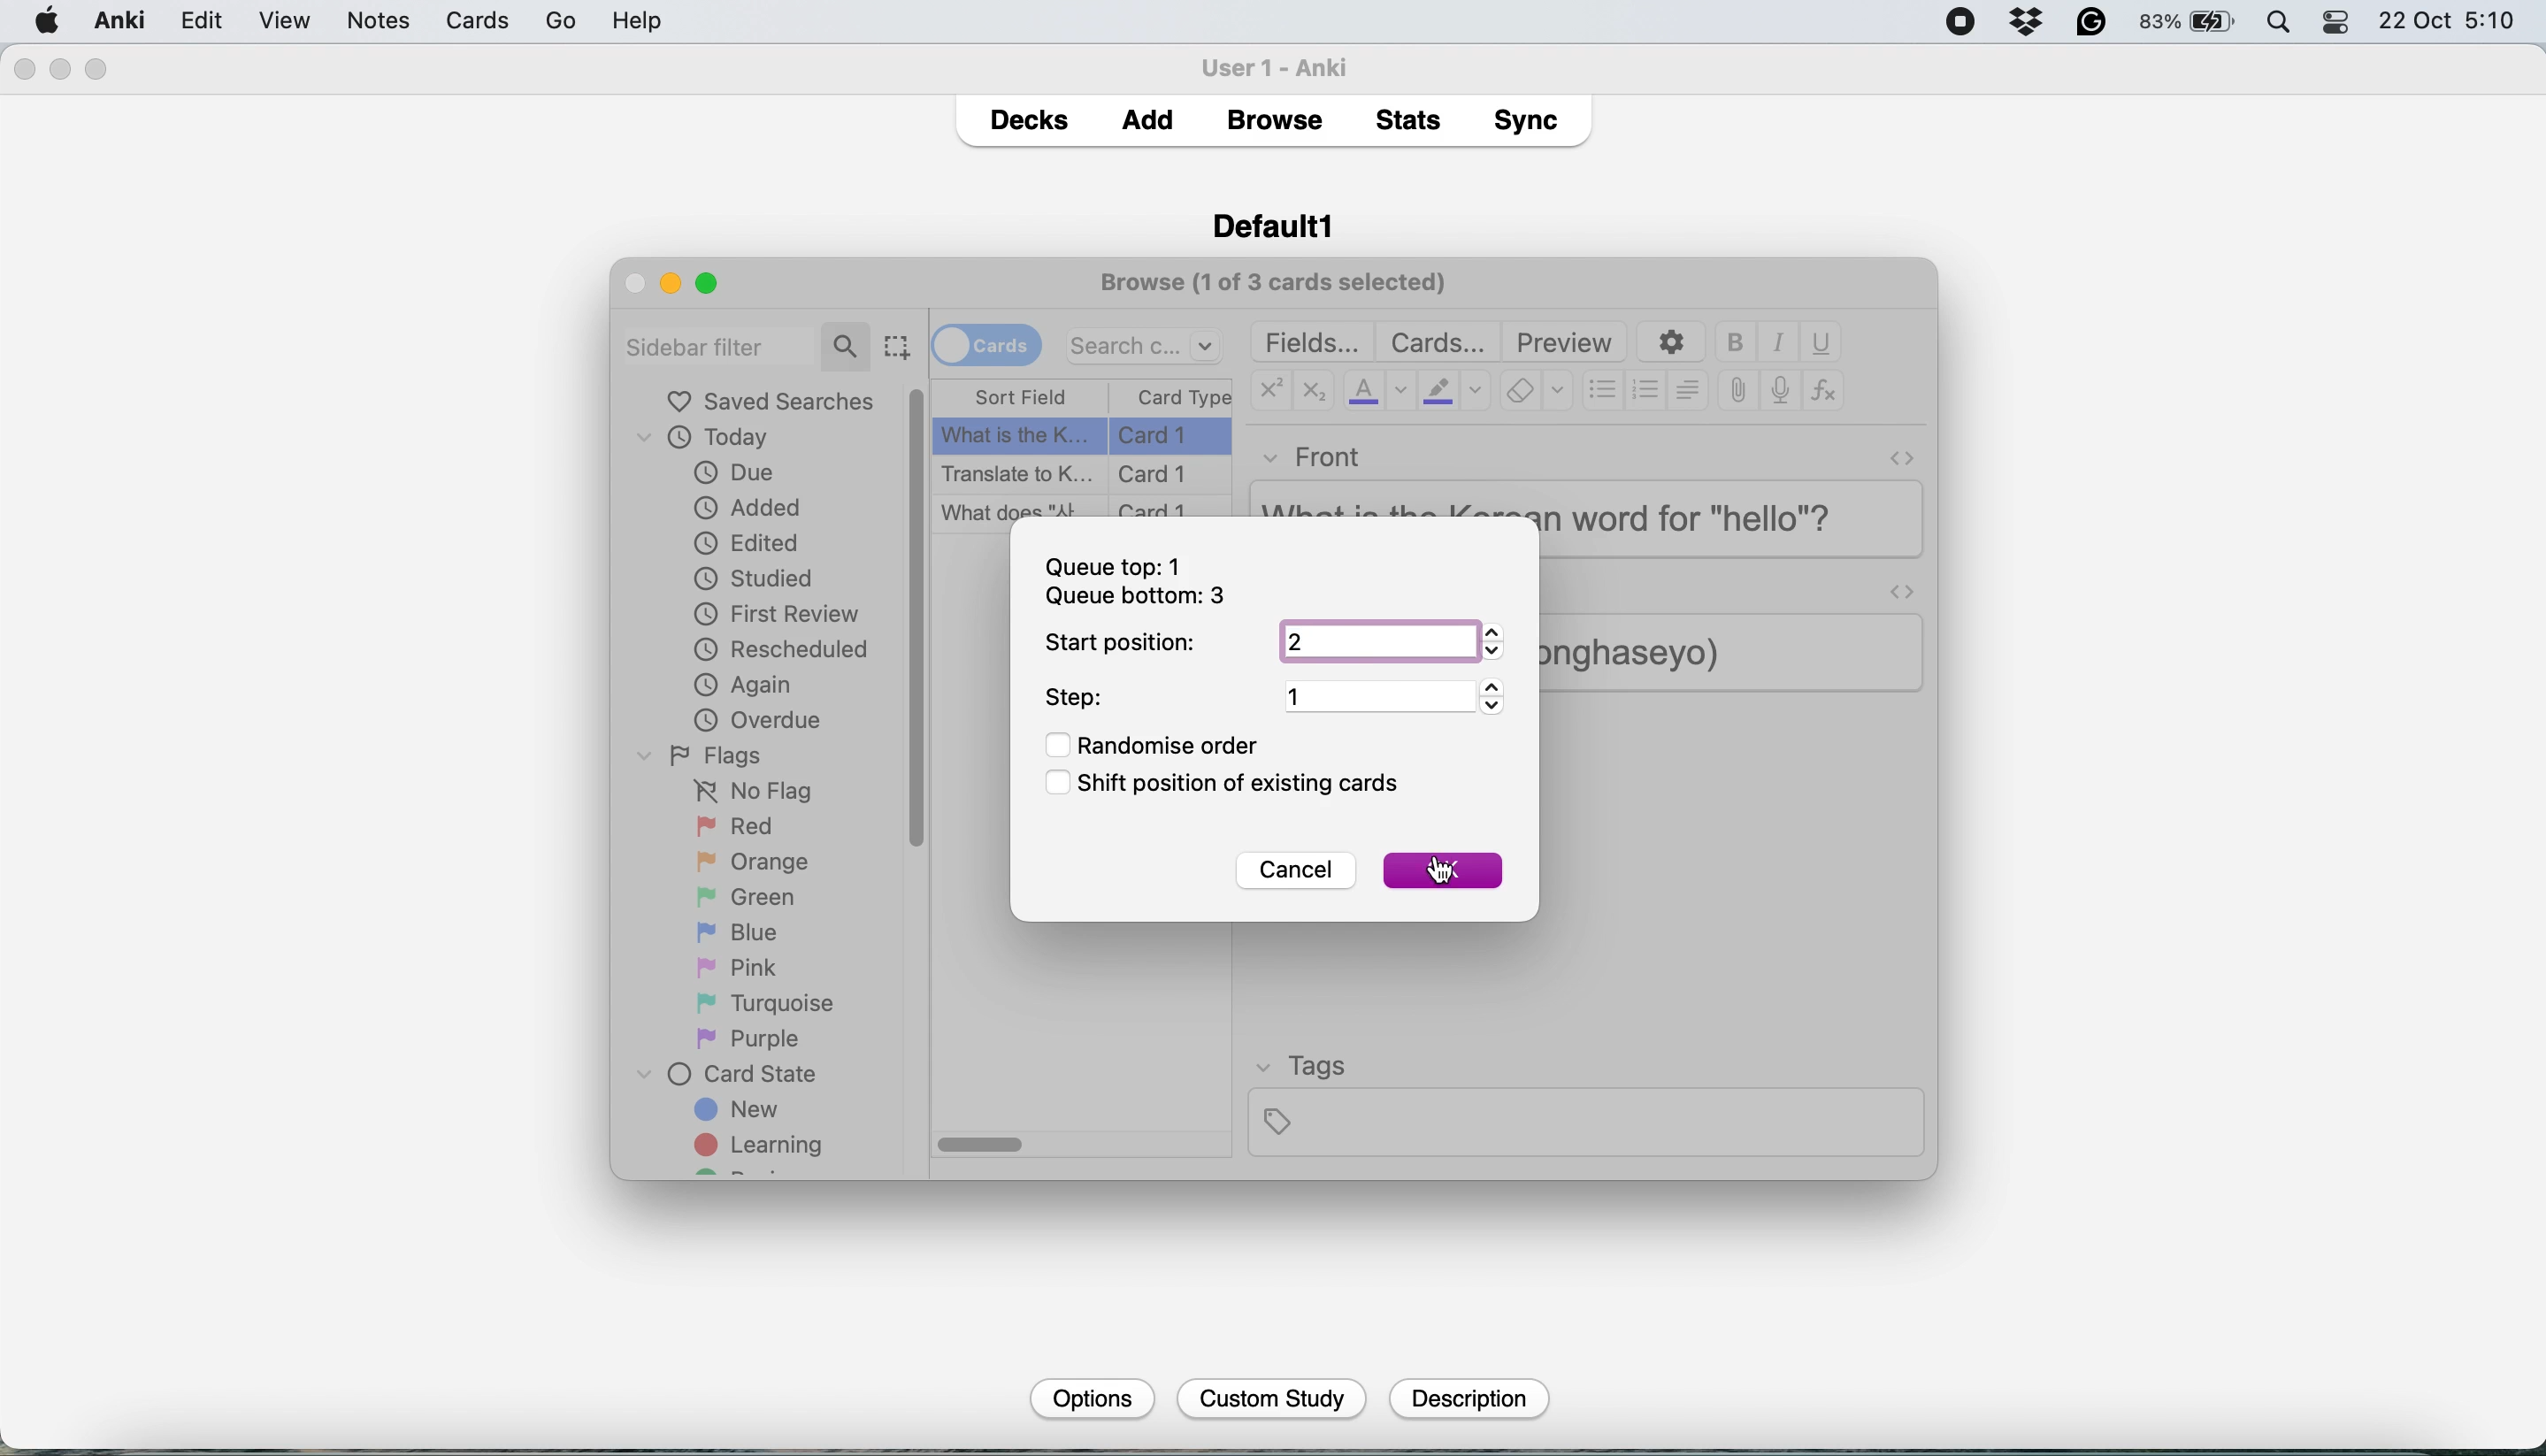 The width and height of the screenshot is (2546, 1456). Describe the element at coordinates (1824, 392) in the screenshot. I see `function` at that location.